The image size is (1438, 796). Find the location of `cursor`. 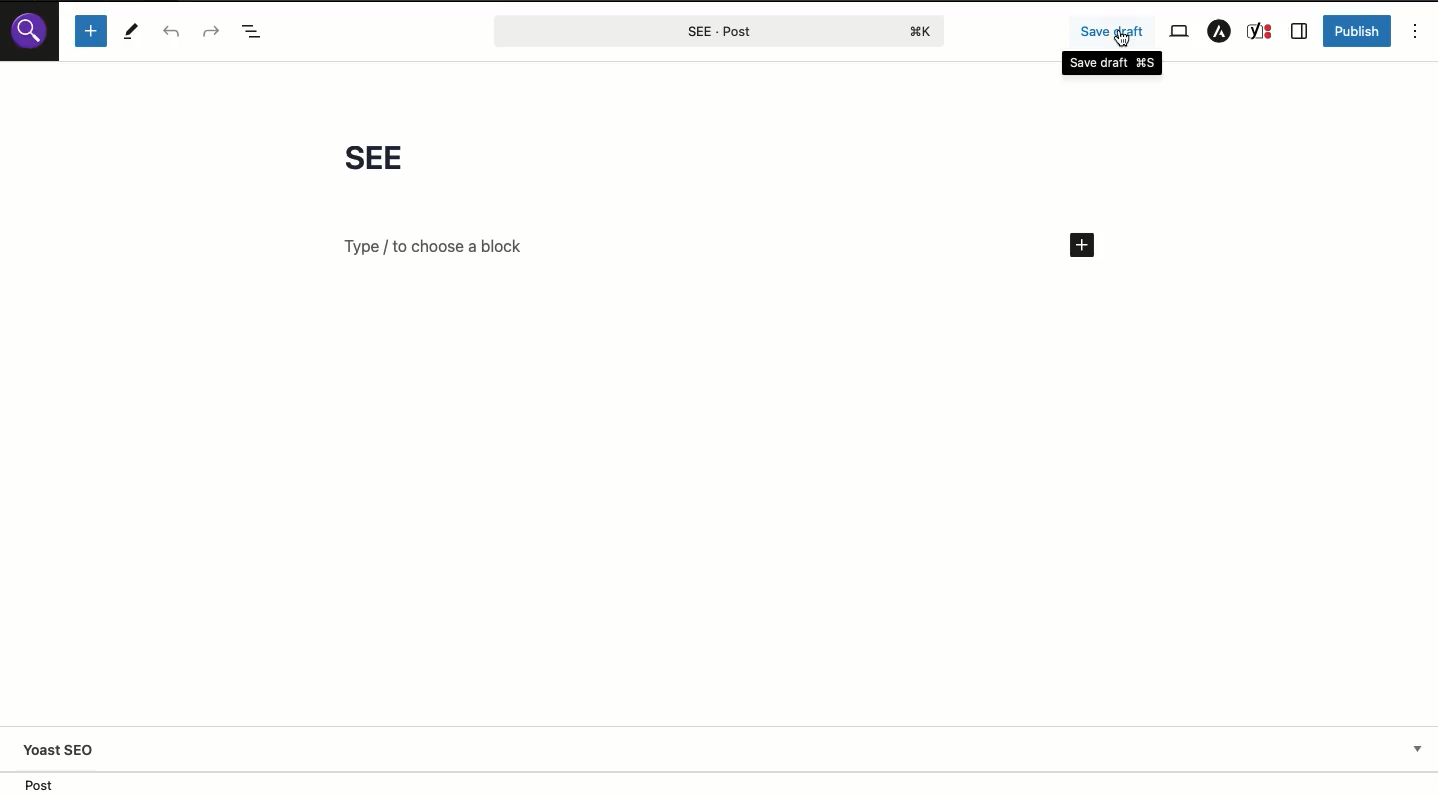

cursor is located at coordinates (1119, 37).